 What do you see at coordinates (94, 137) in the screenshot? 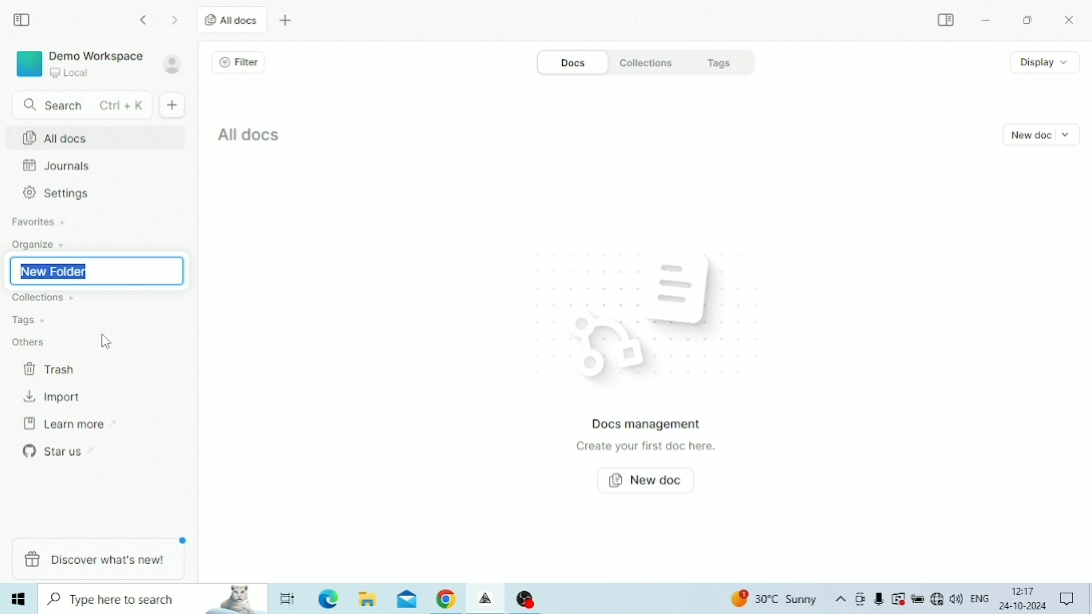
I see `All docs` at bounding box center [94, 137].